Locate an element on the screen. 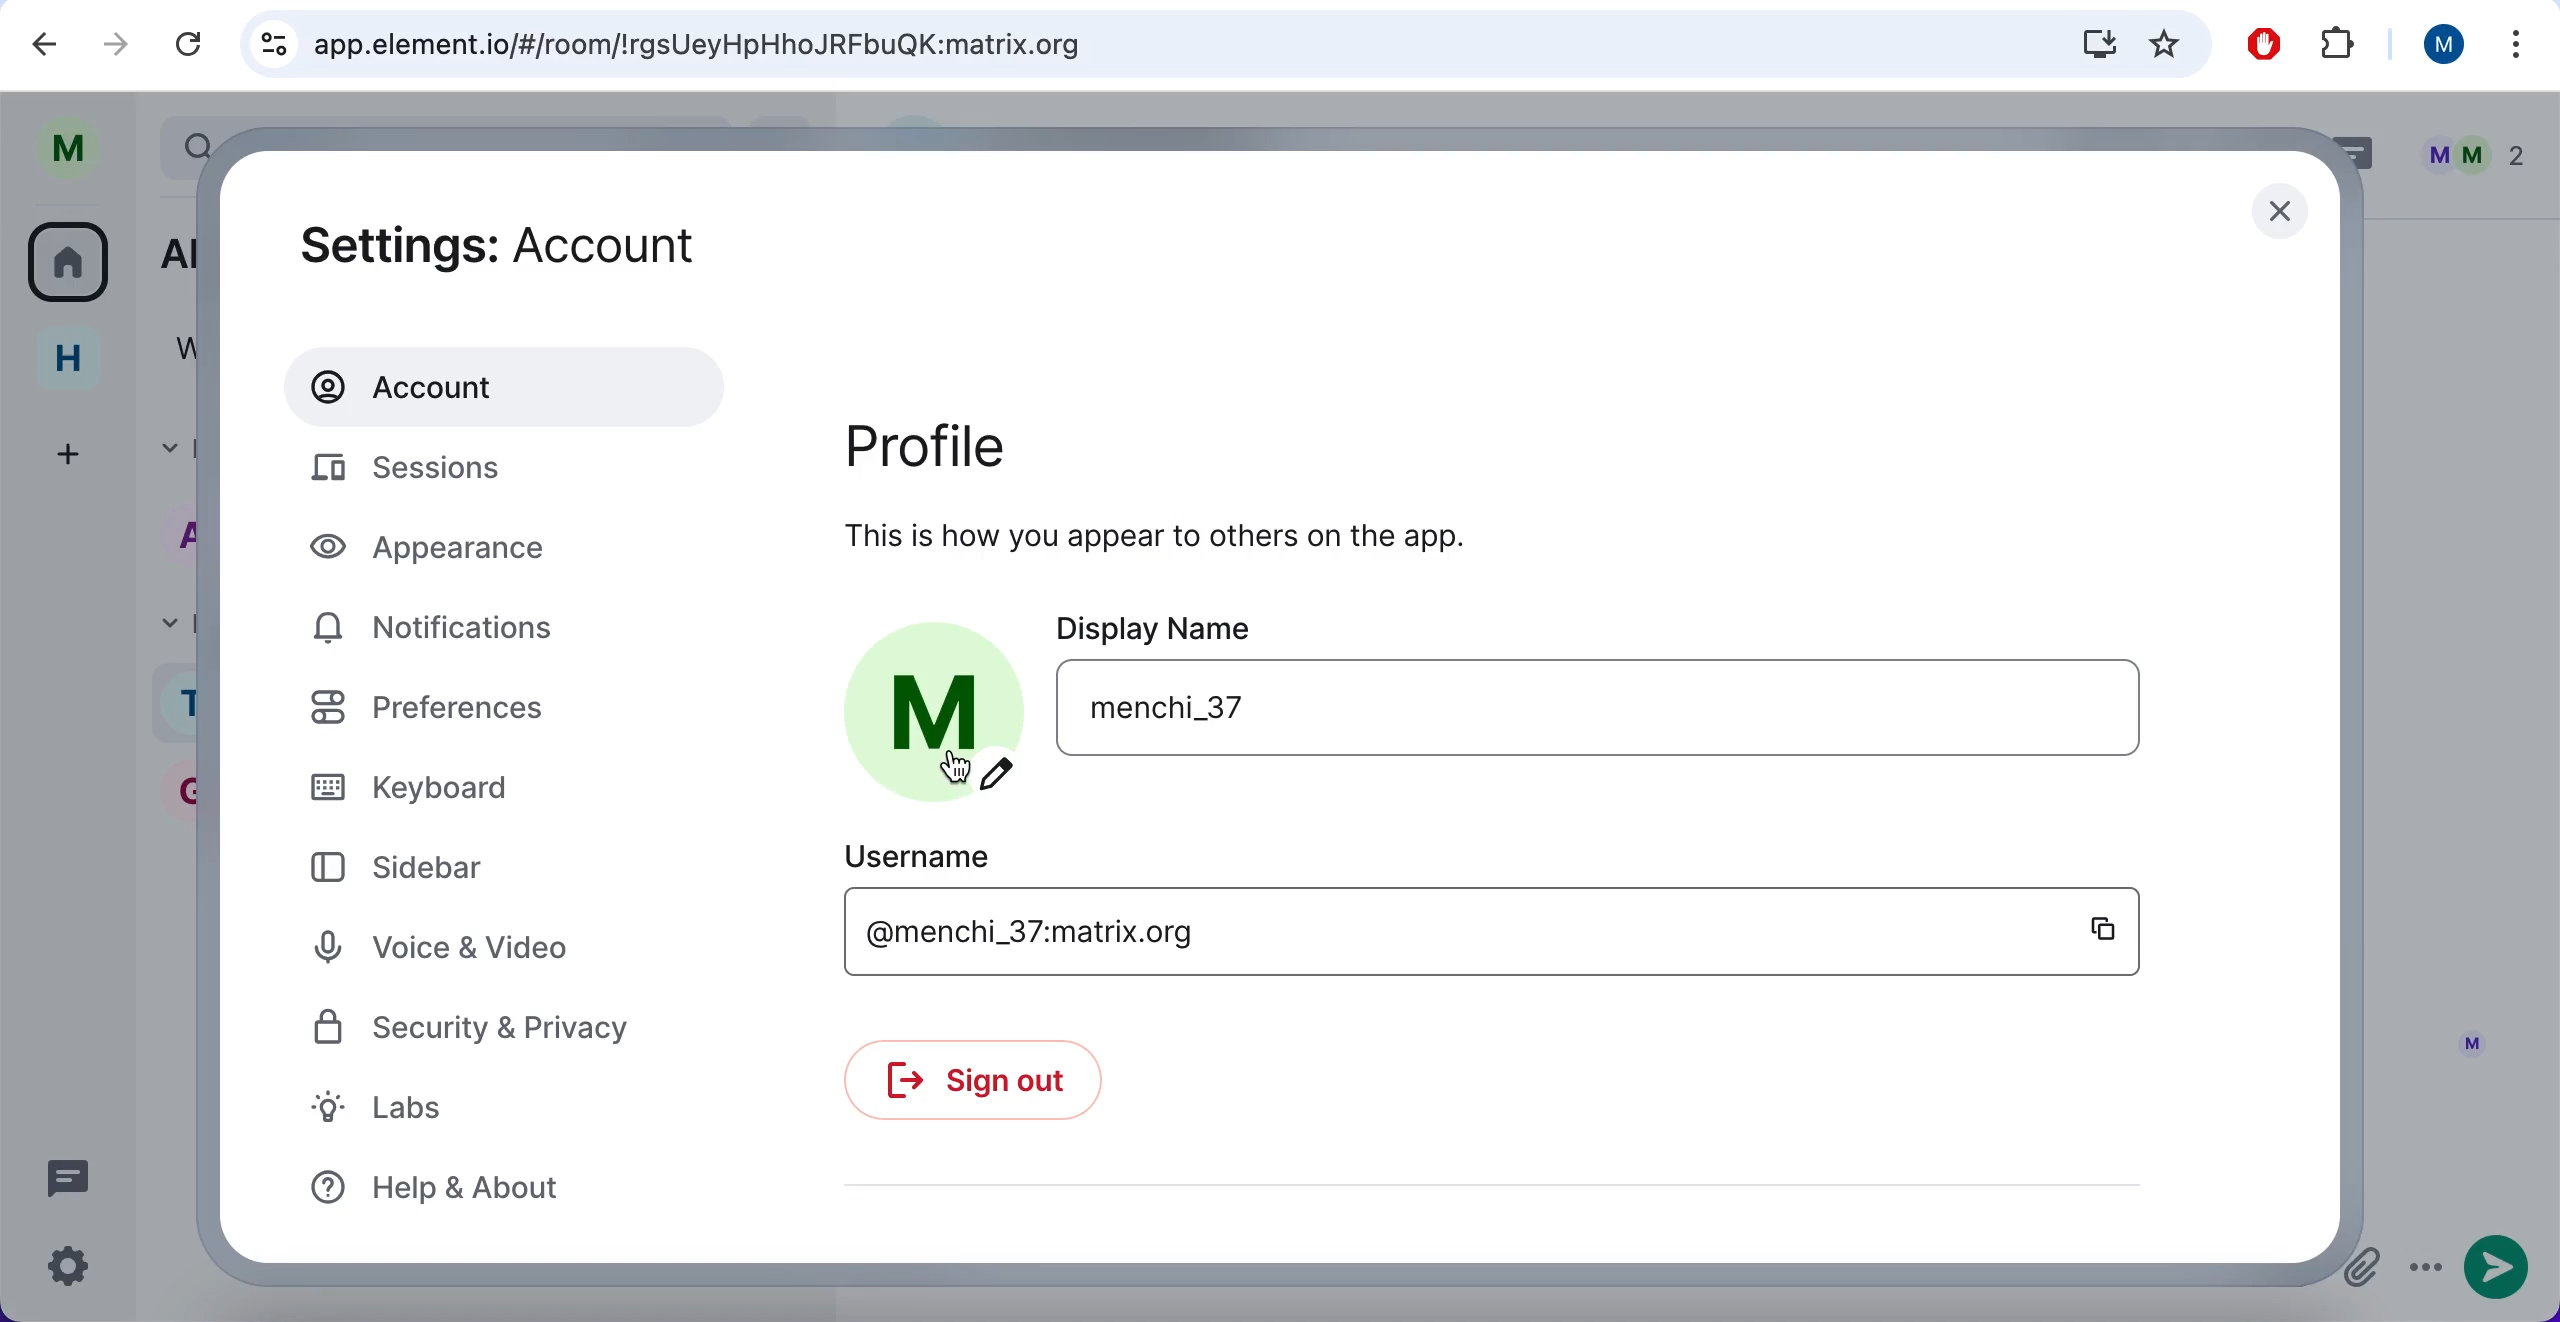 The image size is (2560, 1322). security and privacy is located at coordinates (521, 1033).